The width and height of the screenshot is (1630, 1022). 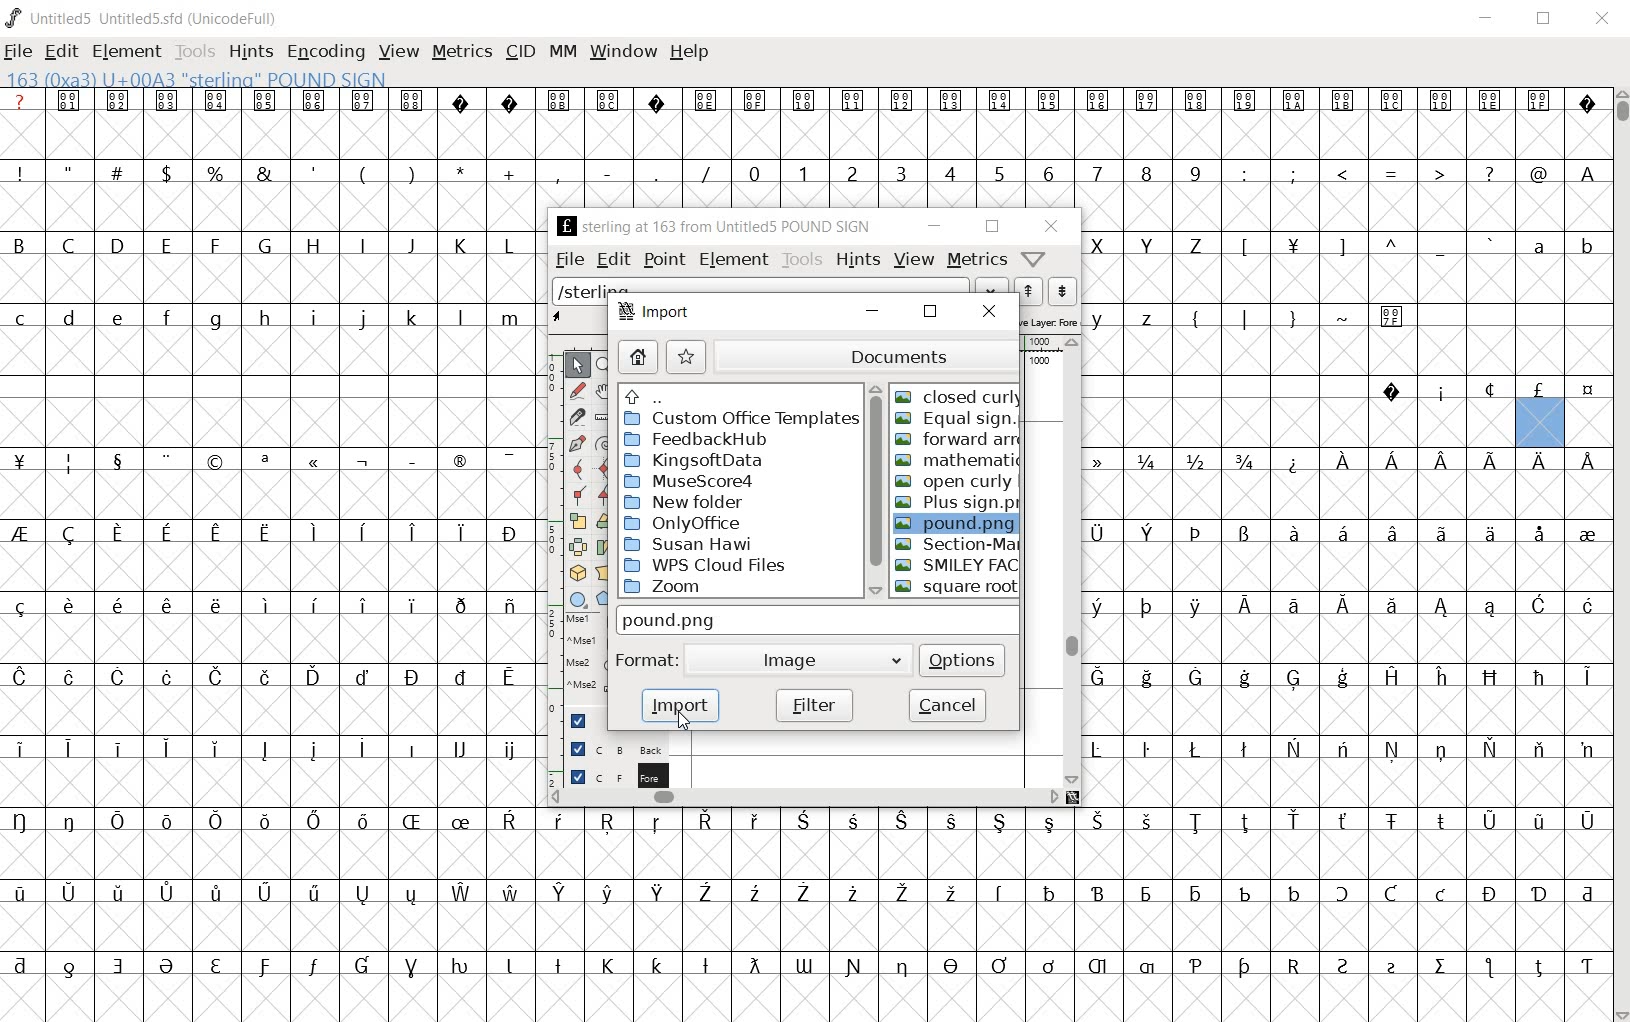 What do you see at coordinates (692, 542) in the screenshot?
I see `Susan Hawi` at bounding box center [692, 542].